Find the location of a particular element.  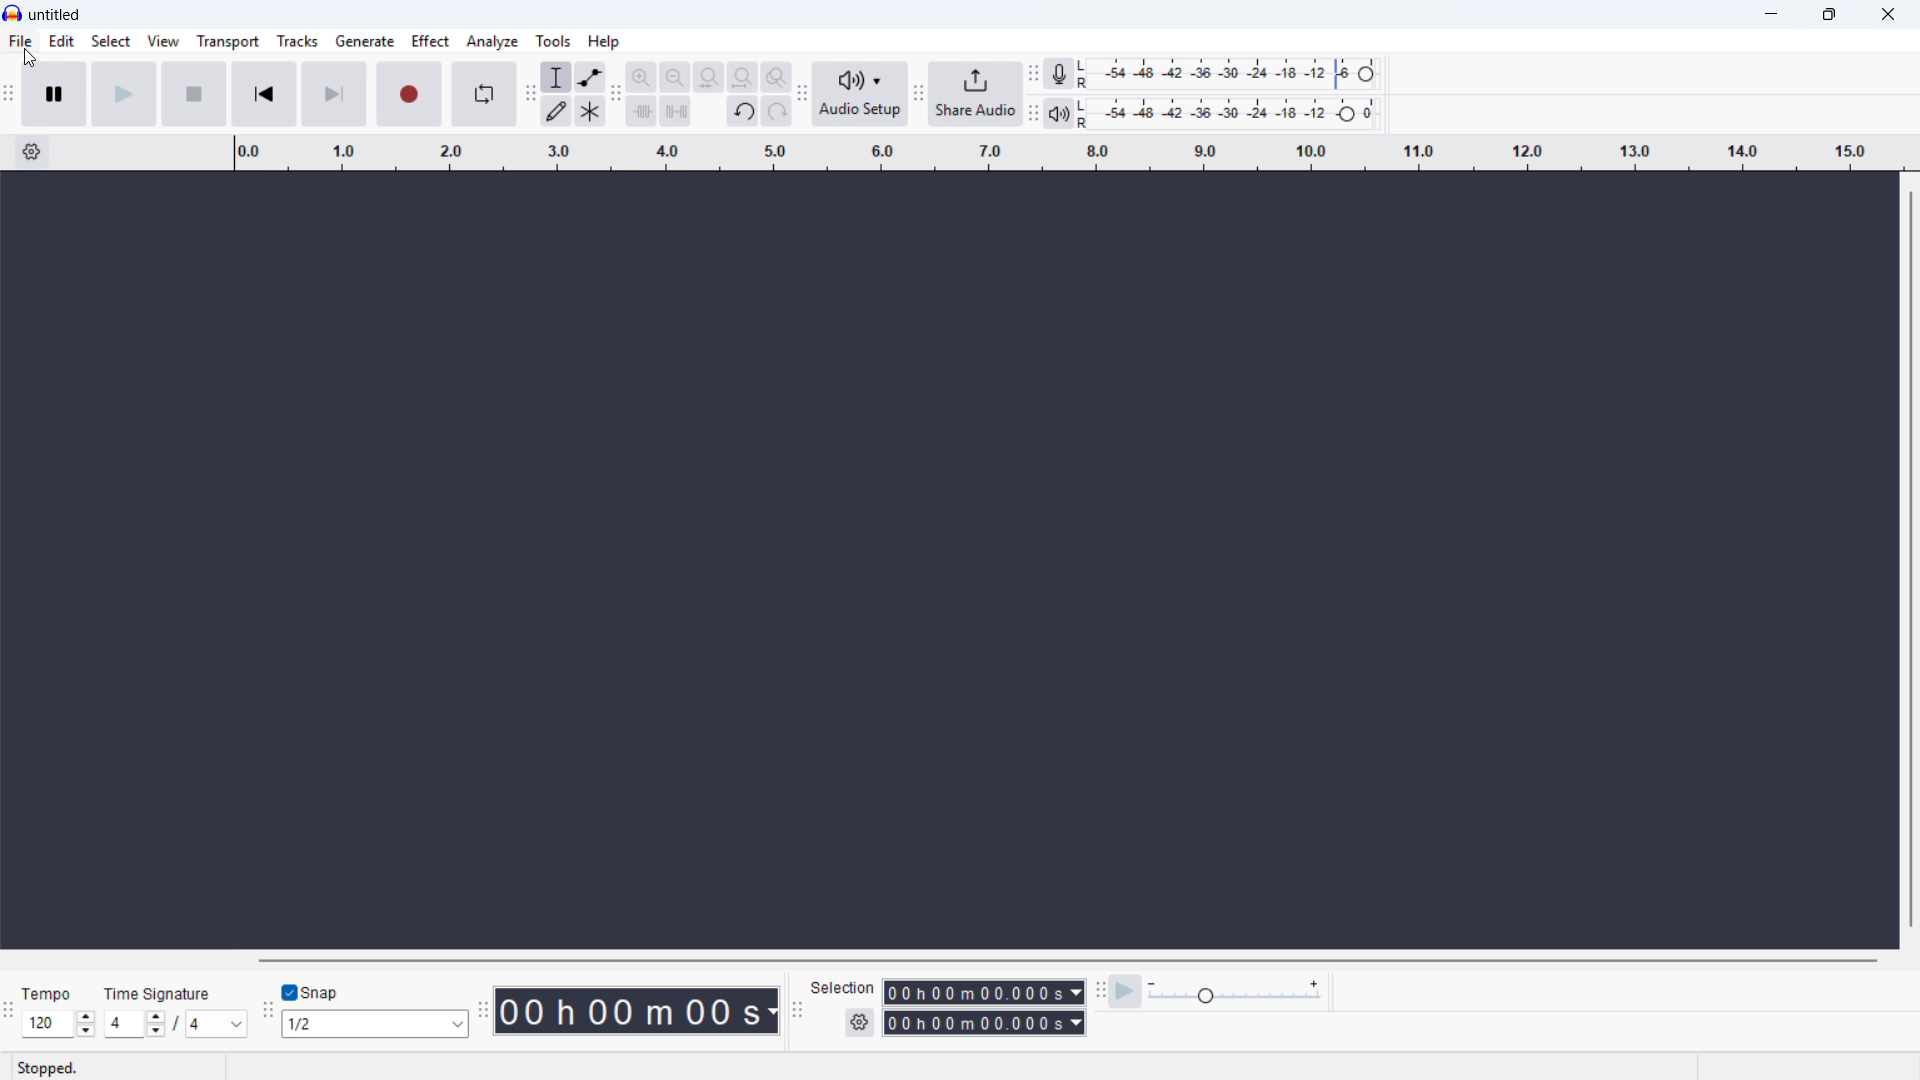

Zoom in  is located at coordinates (642, 76).